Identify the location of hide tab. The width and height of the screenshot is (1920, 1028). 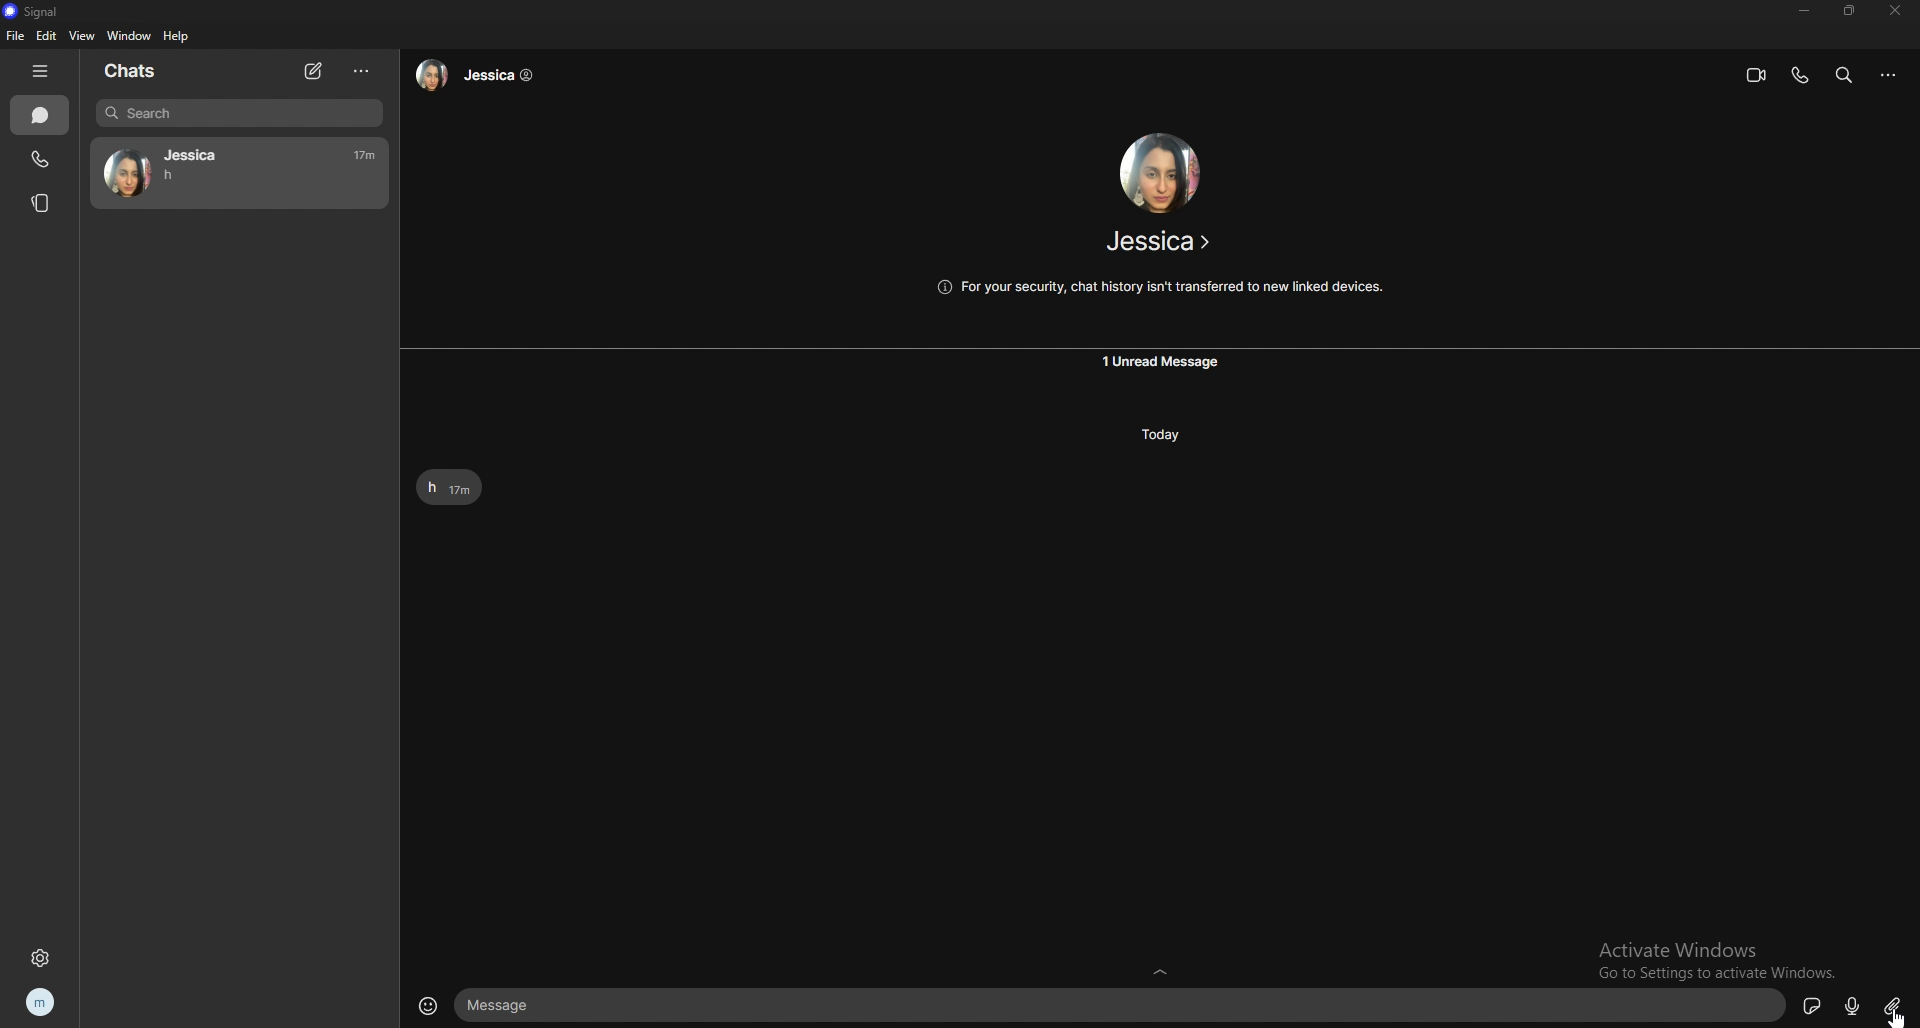
(40, 71).